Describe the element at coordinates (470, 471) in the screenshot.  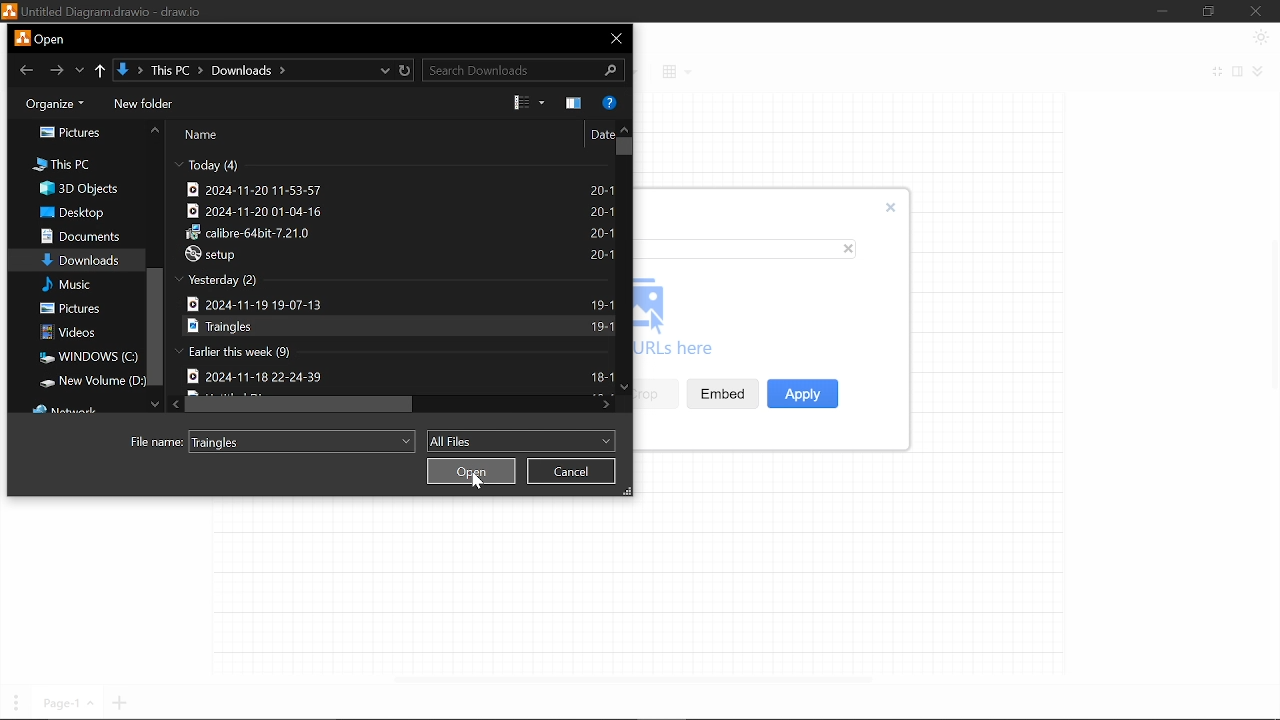
I see `Open` at that location.